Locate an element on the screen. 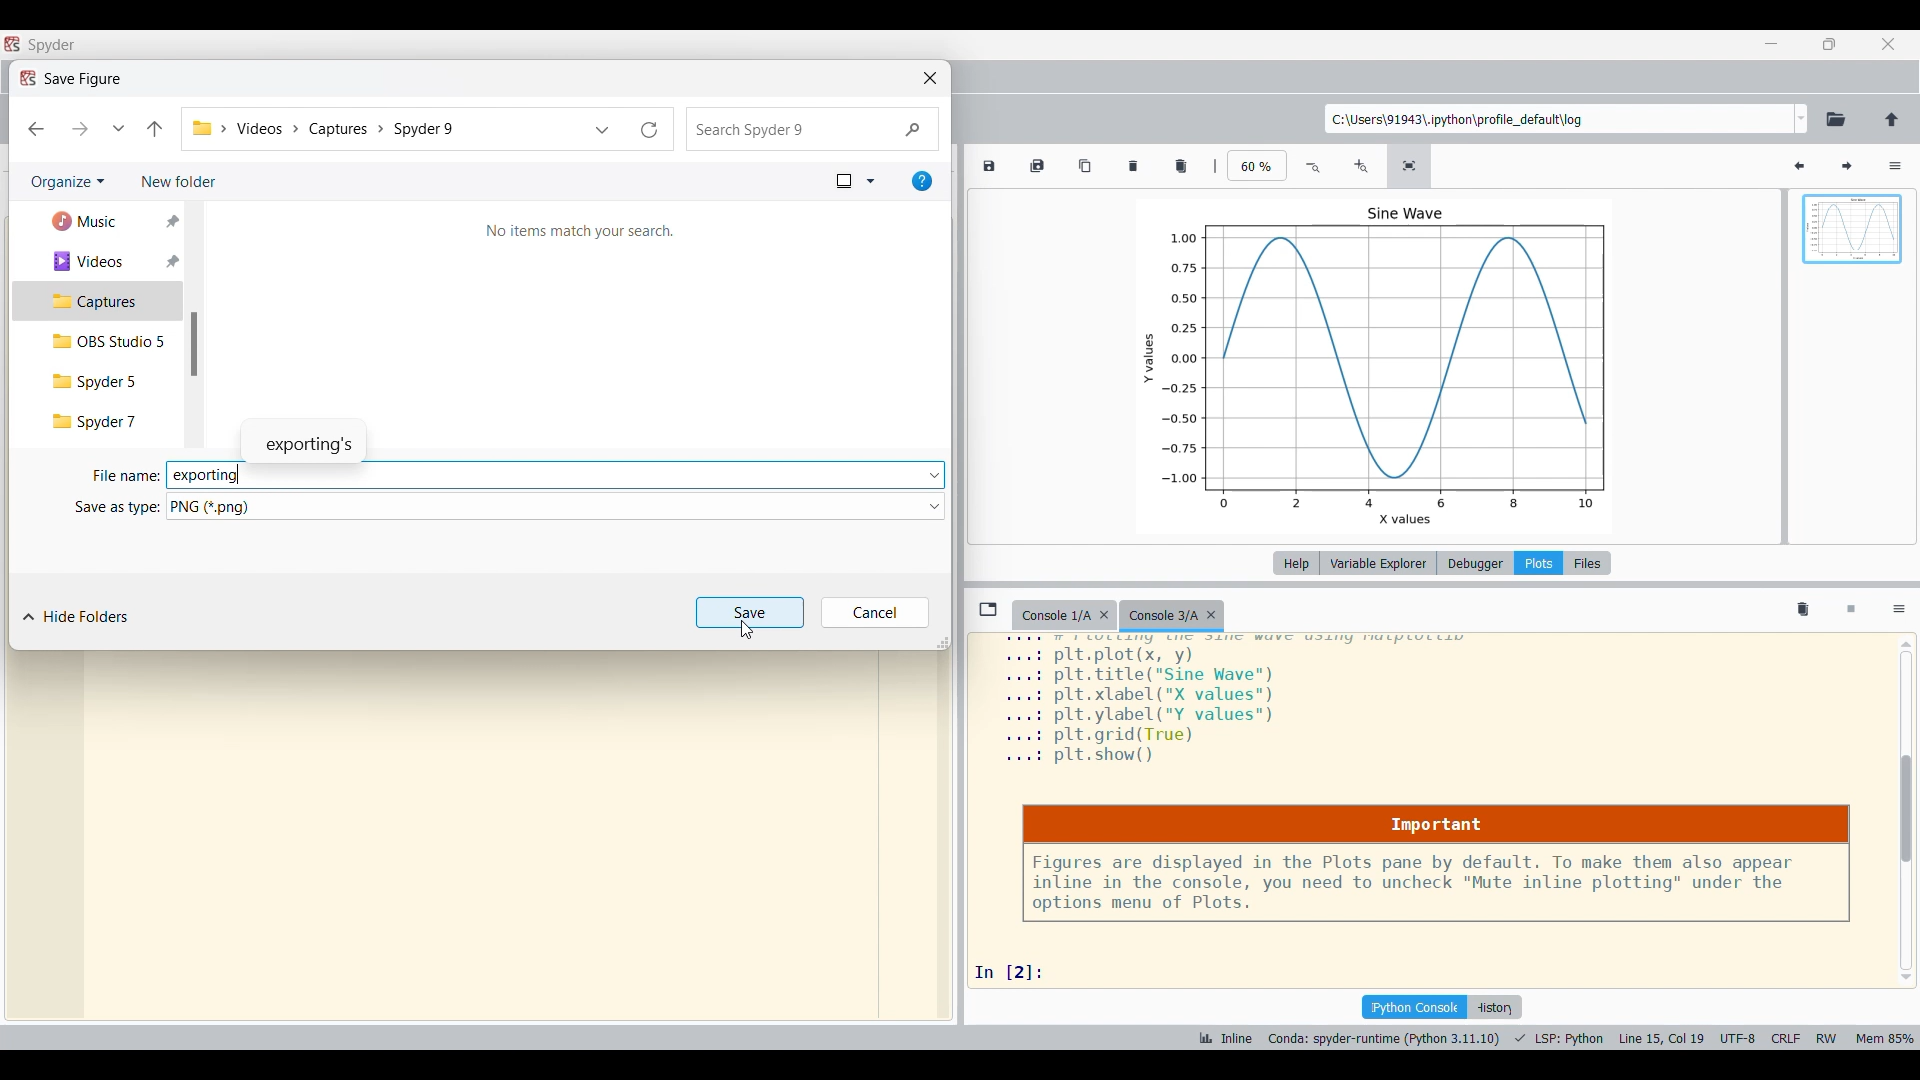 The image size is (1920, 1080). Enter location is located at coordinates (1559, 119).